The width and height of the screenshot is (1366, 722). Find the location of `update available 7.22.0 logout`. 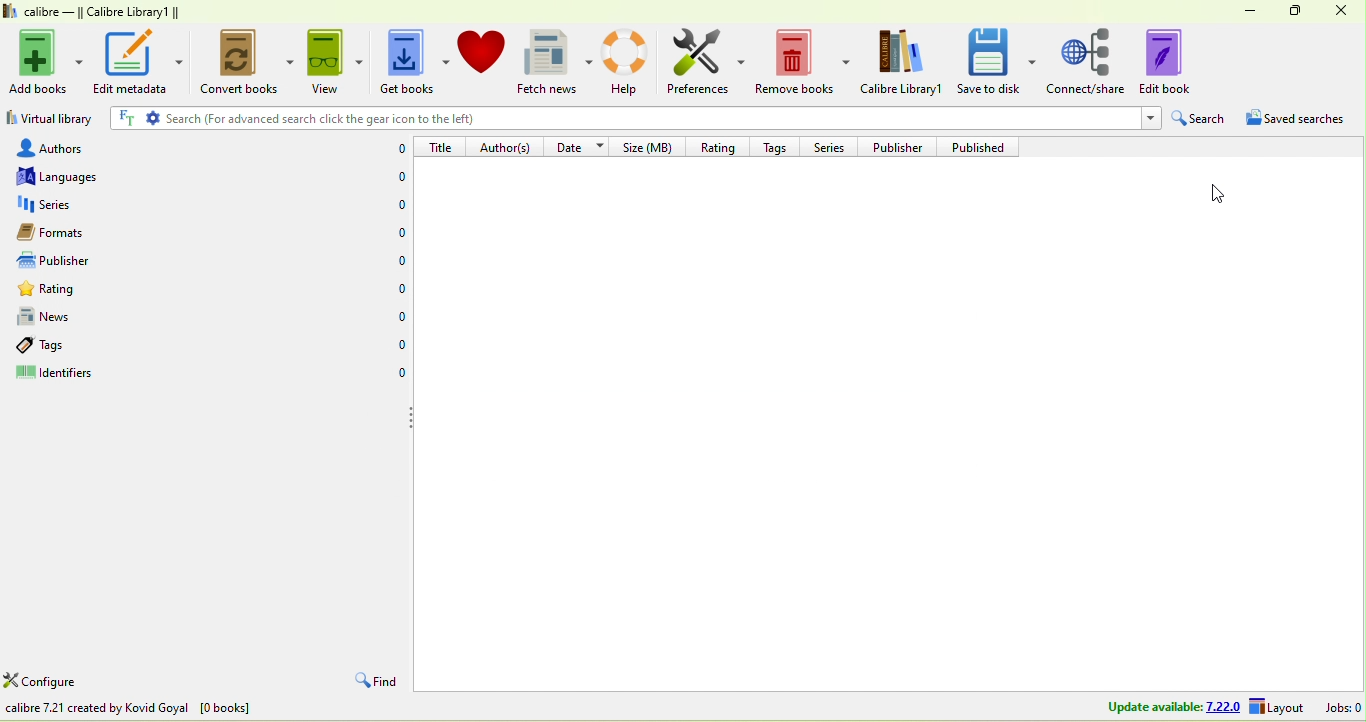

update available 7.22.0 logout is located at coordinates (1199, 708).